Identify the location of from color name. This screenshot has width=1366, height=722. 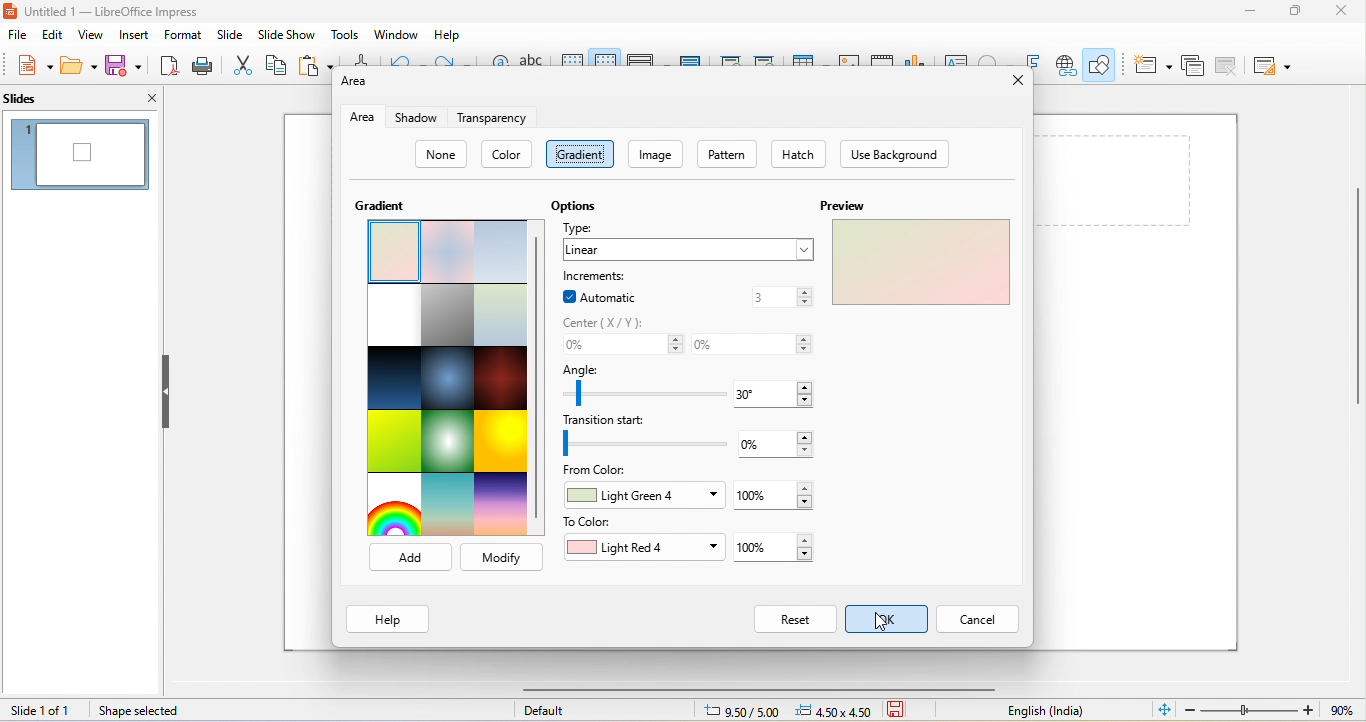
(645, 498).